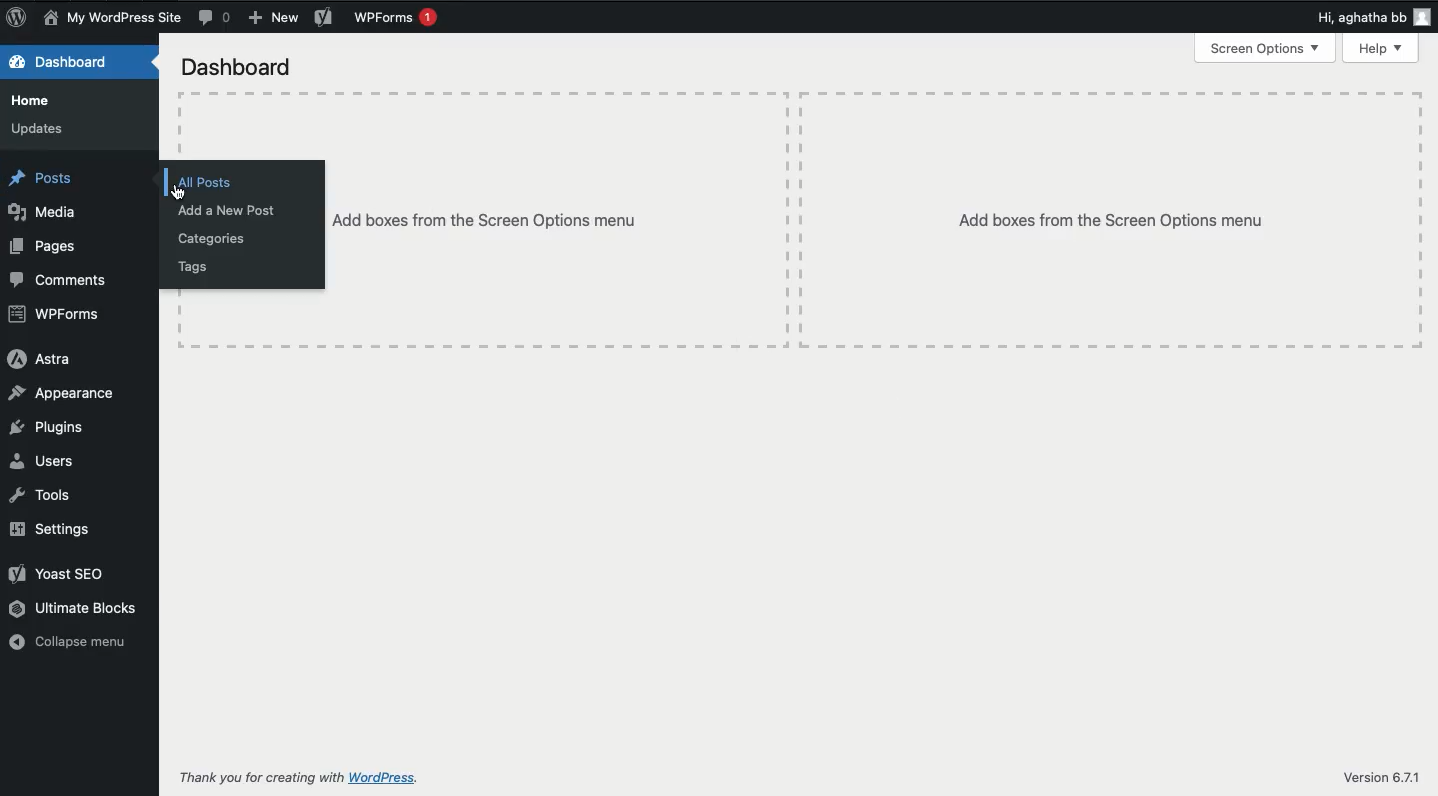  Describe the element at coordinates (53, 528) in the screenshot. I see `Settings` at that location.